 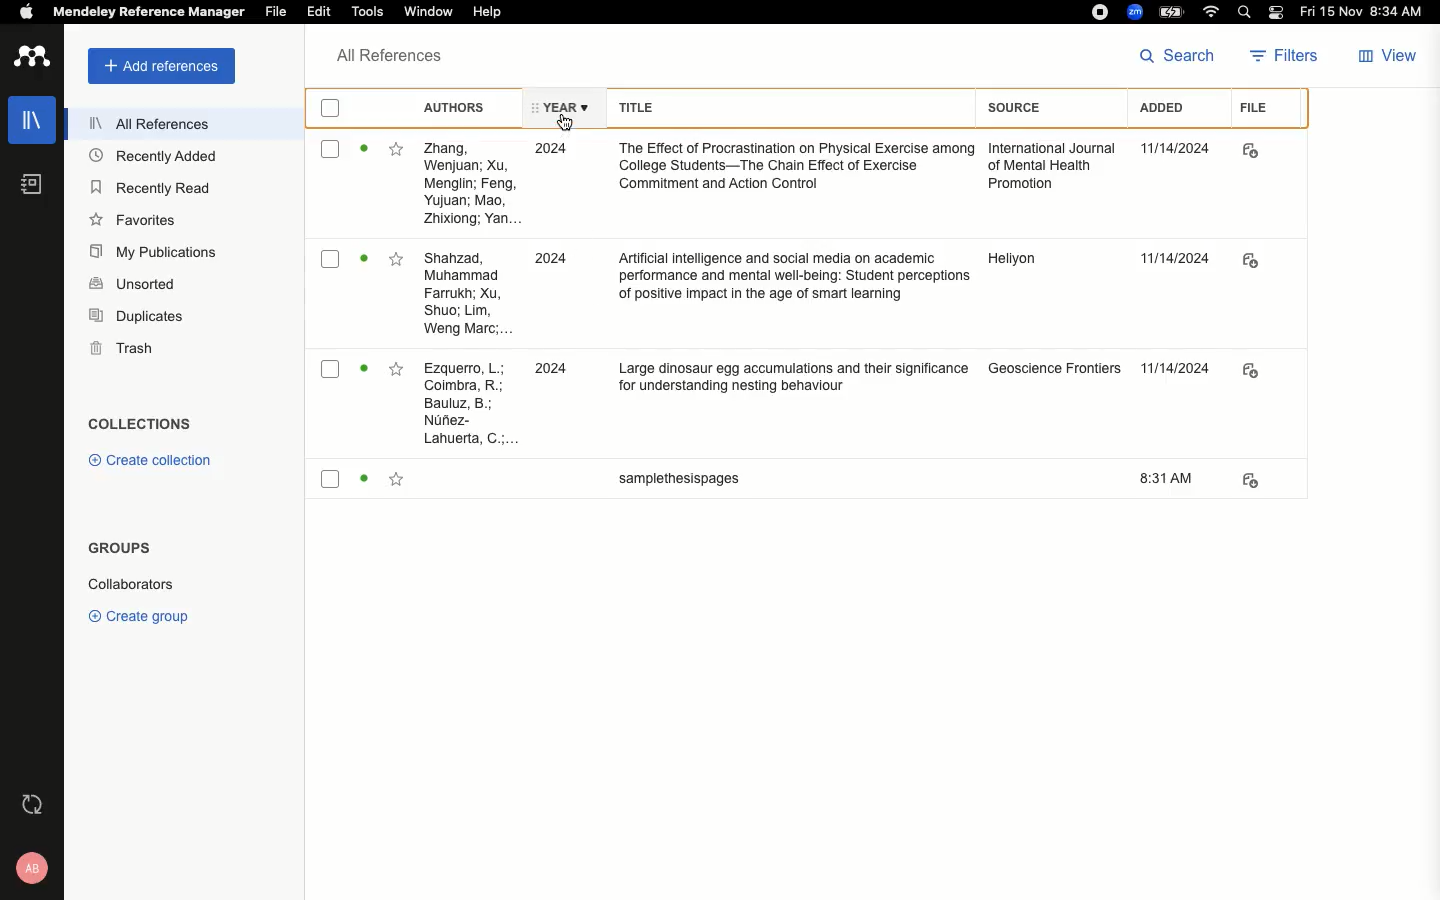 I want to click on Create group, so click(x=135, y=616).